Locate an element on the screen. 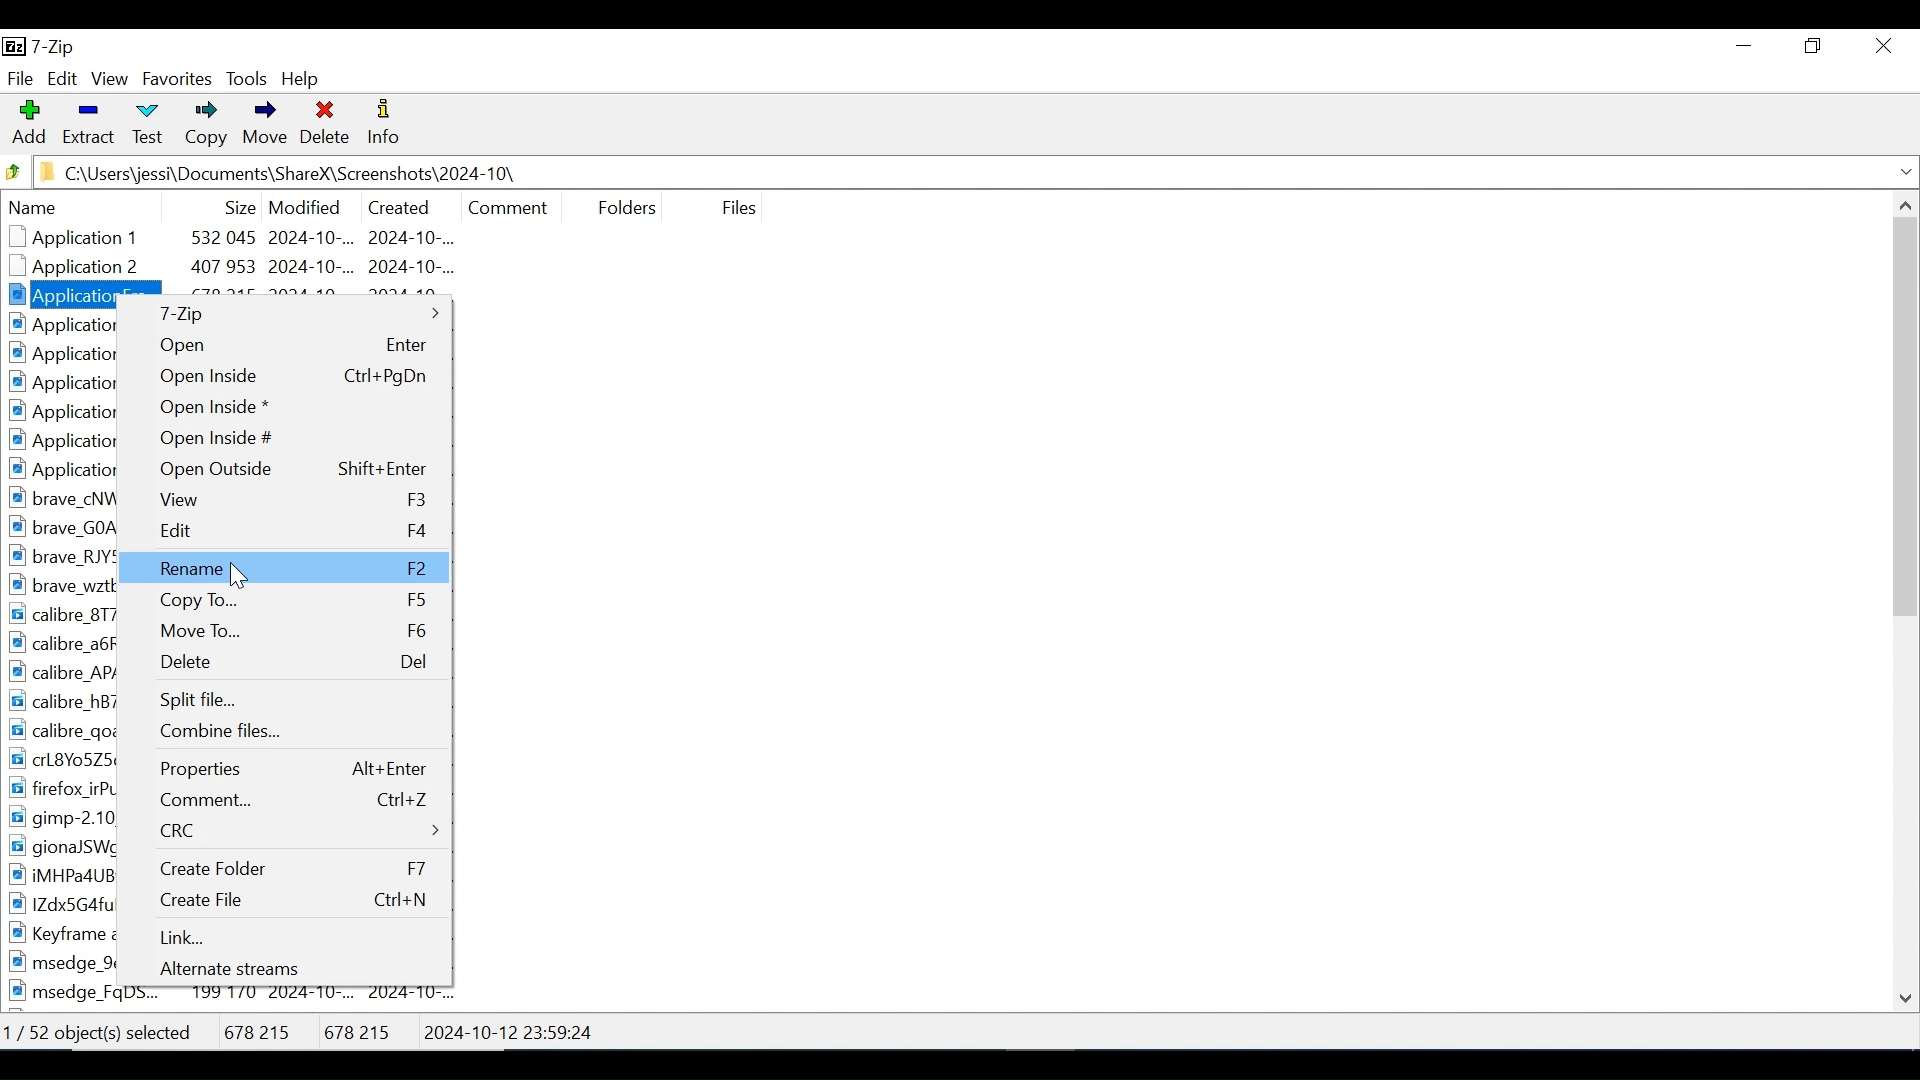 The width and height of the screenshot is (1920, 1080). Open outside is located at coordinates (286, 468).